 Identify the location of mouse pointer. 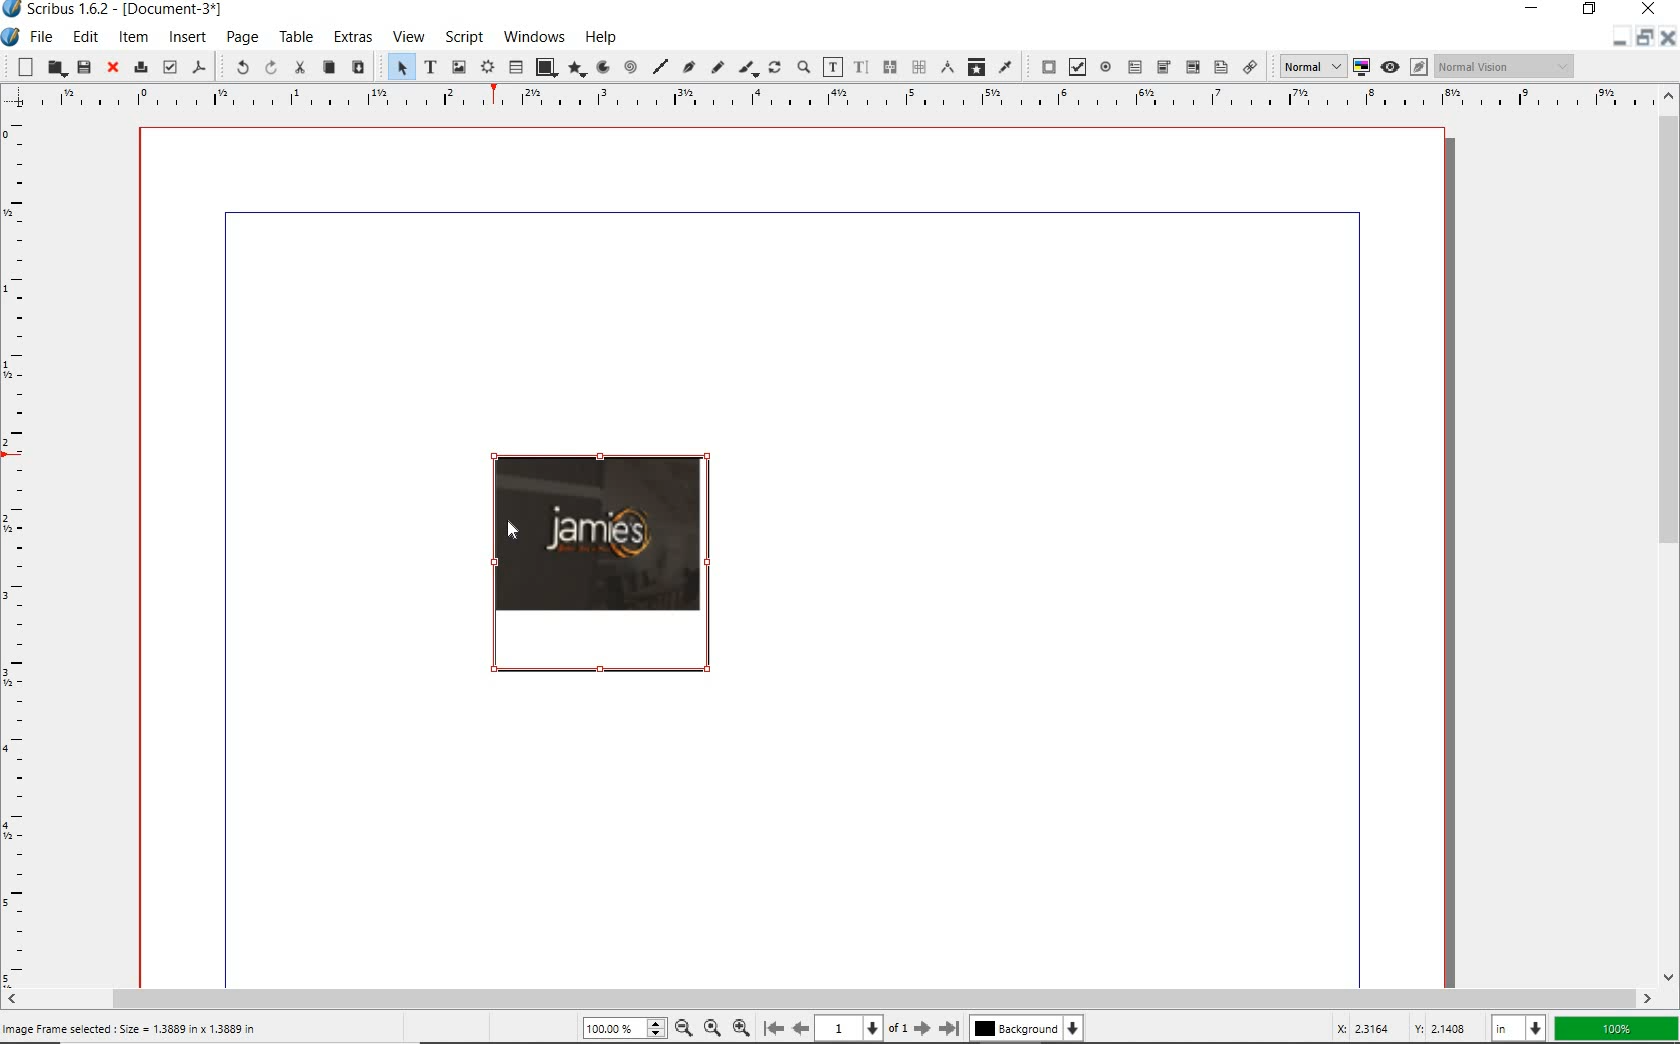
(509, 524).